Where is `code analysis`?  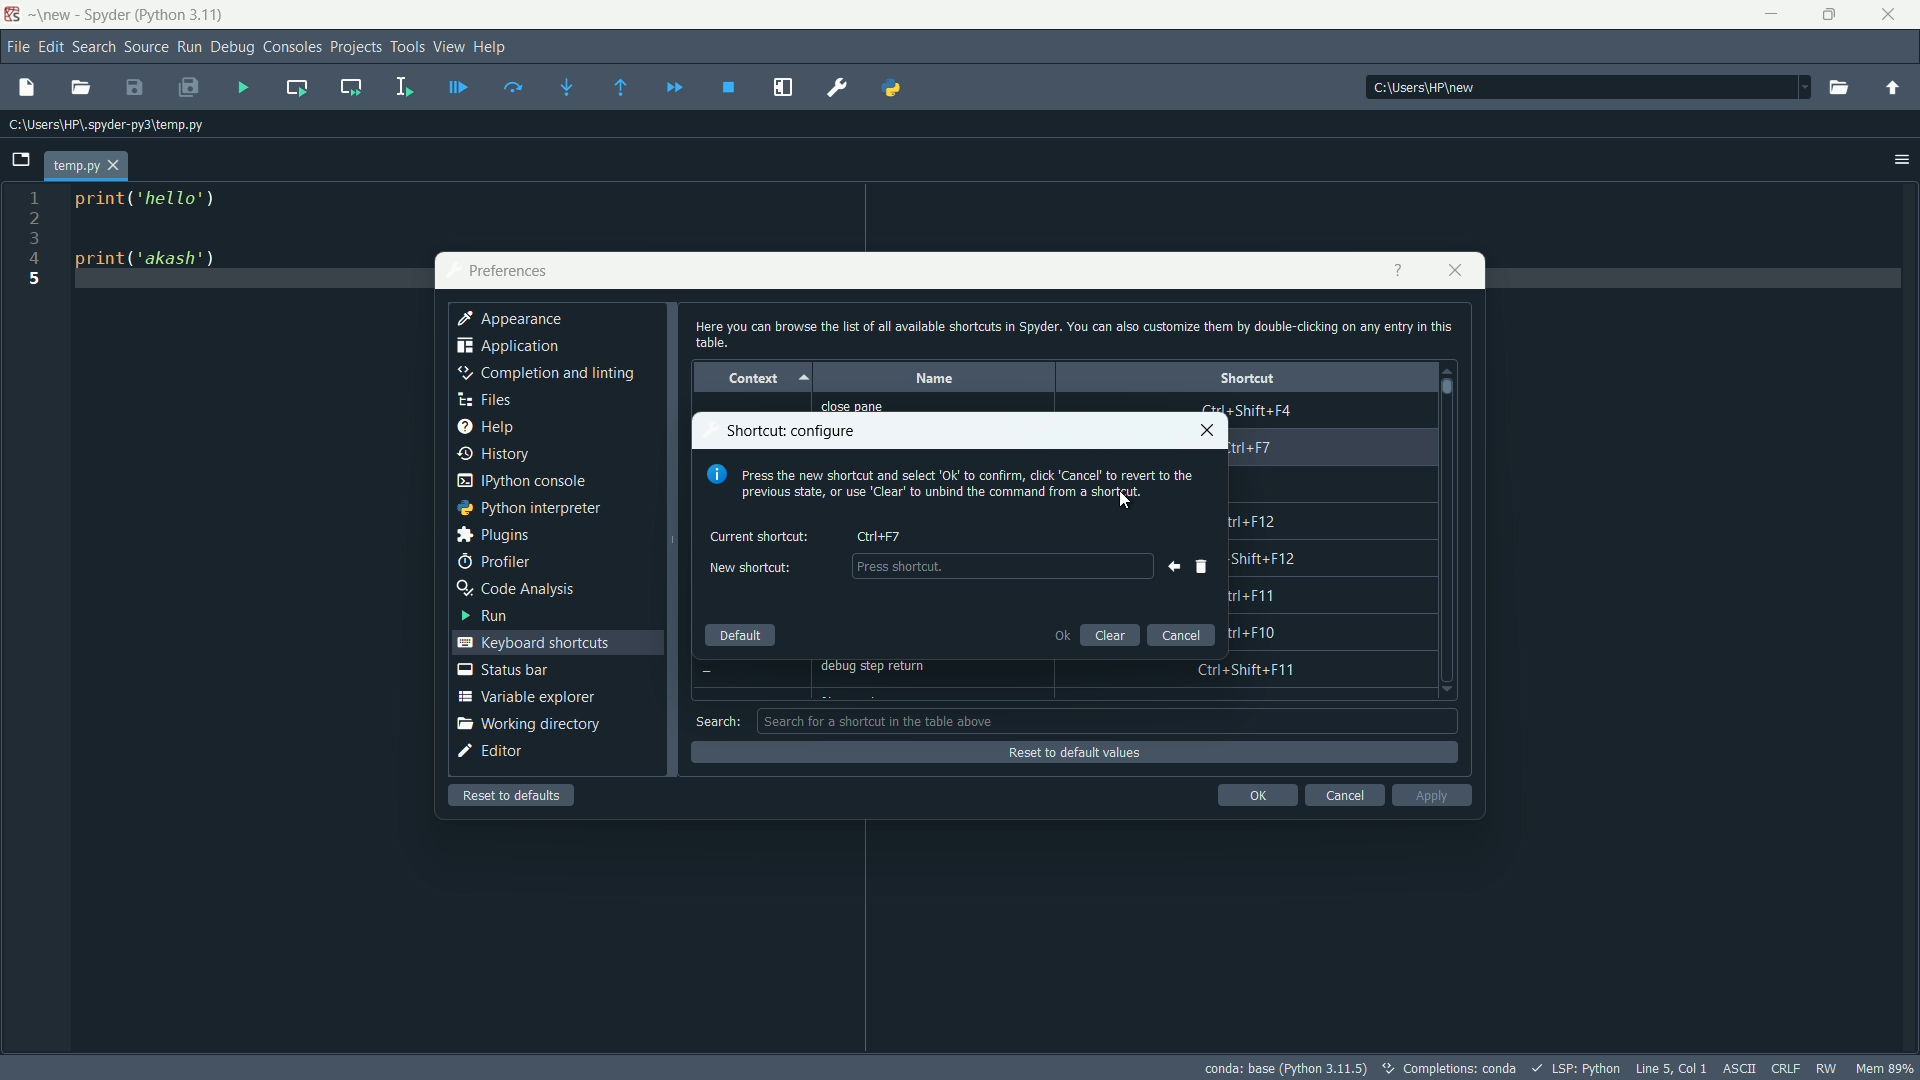 code analysis is located at coordinates (516, 590).